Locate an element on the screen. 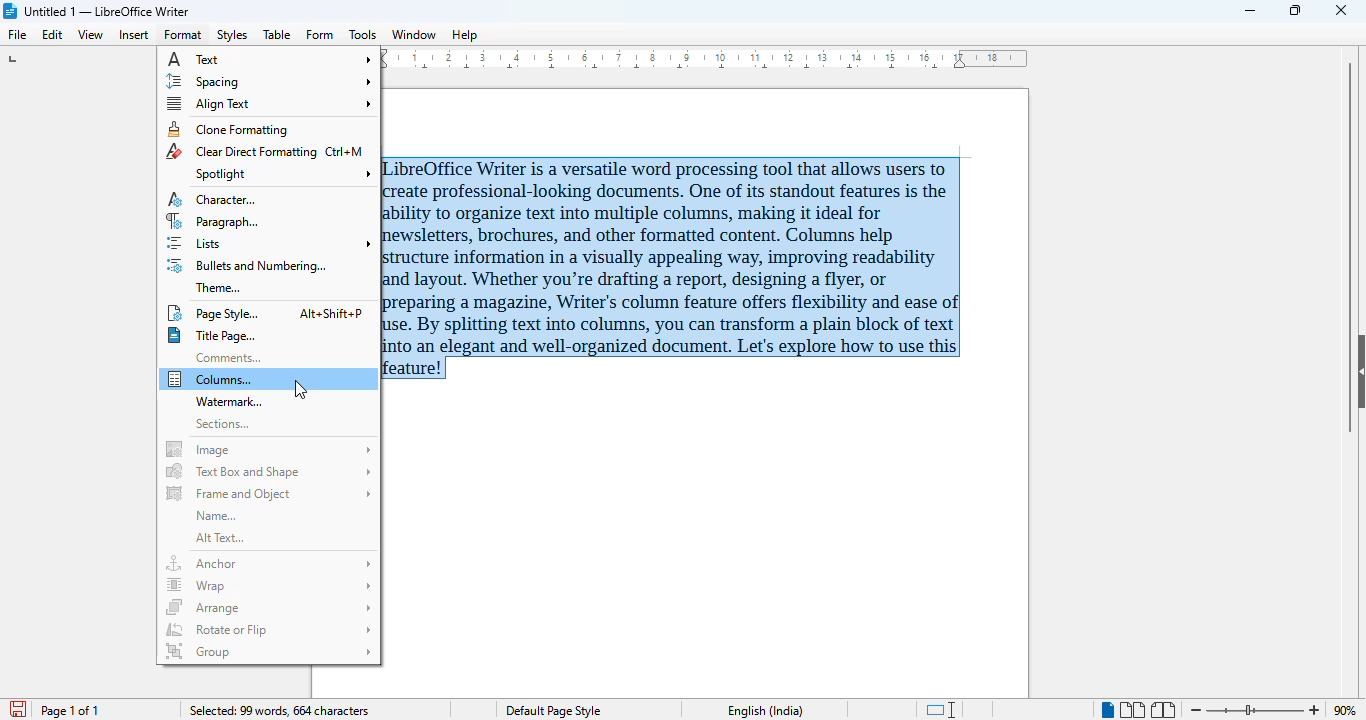 This screenshot has height=720, width=1366. single-page view is located at coordinates (1106, 710).